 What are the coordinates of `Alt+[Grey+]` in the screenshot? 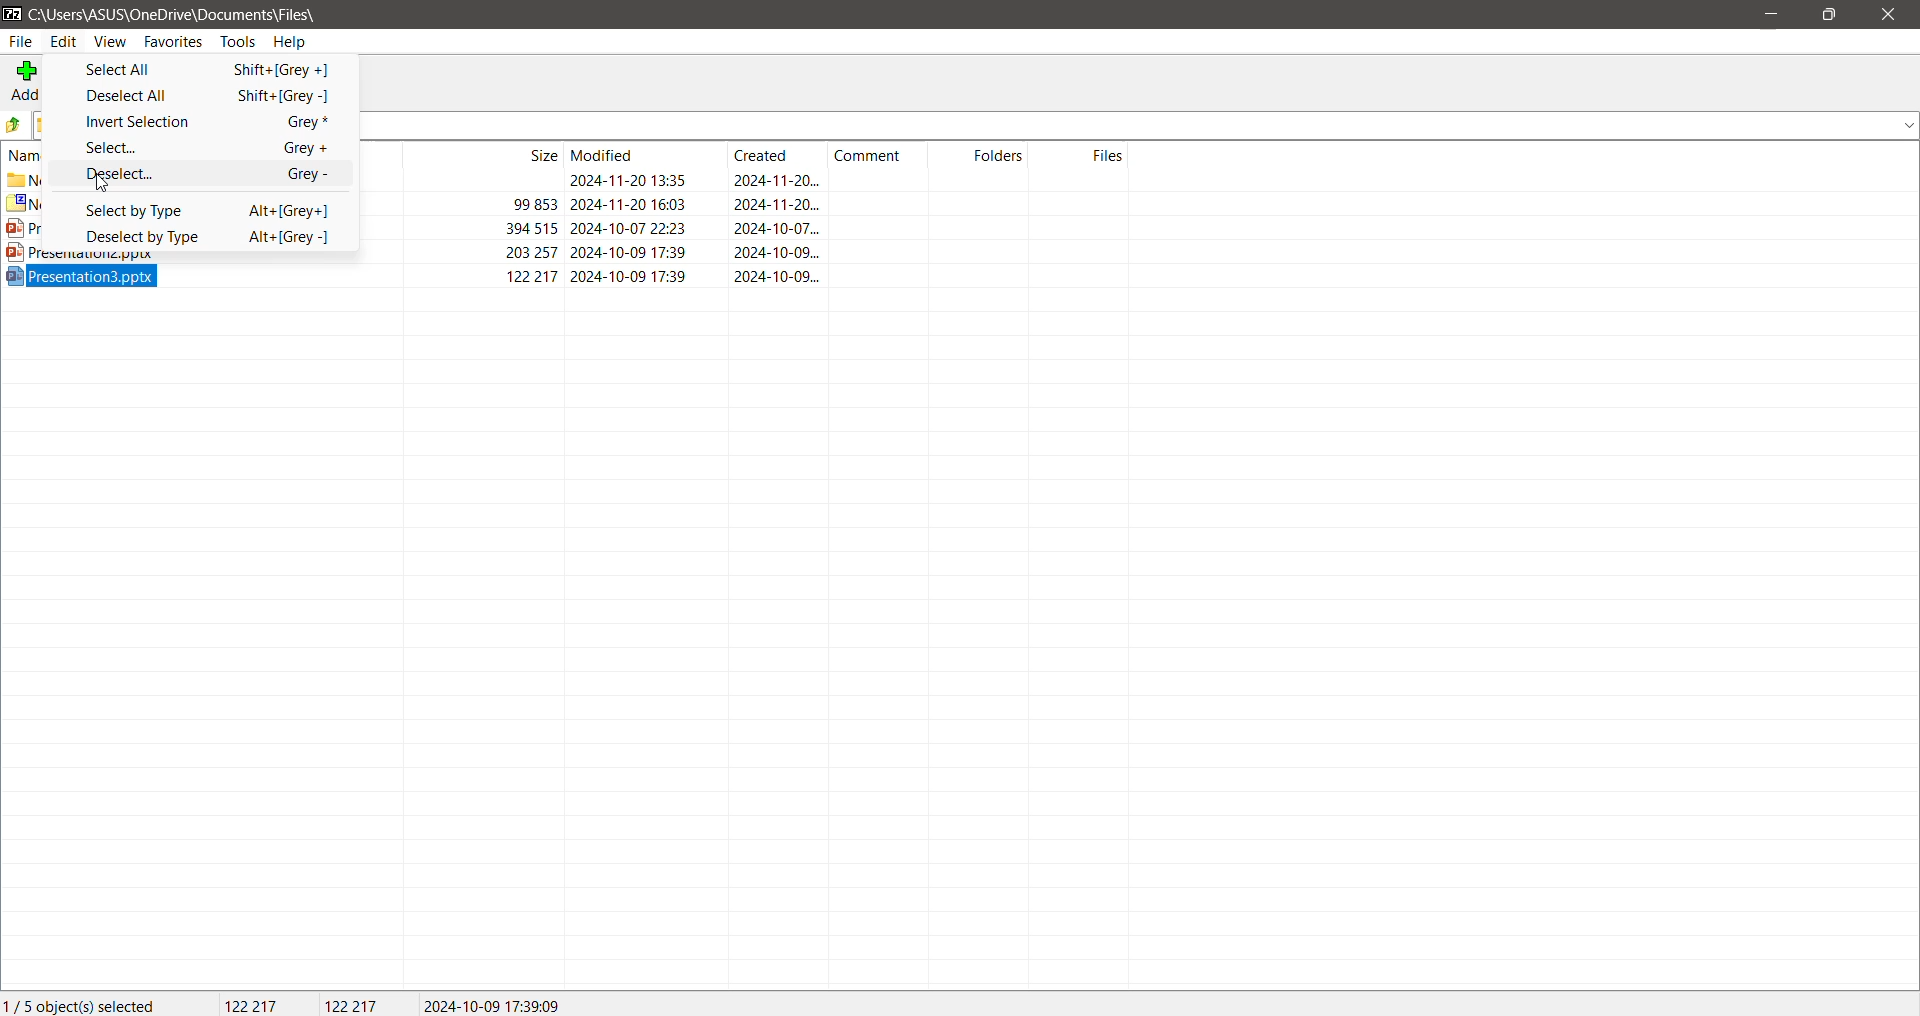 It's located at (279, 209).